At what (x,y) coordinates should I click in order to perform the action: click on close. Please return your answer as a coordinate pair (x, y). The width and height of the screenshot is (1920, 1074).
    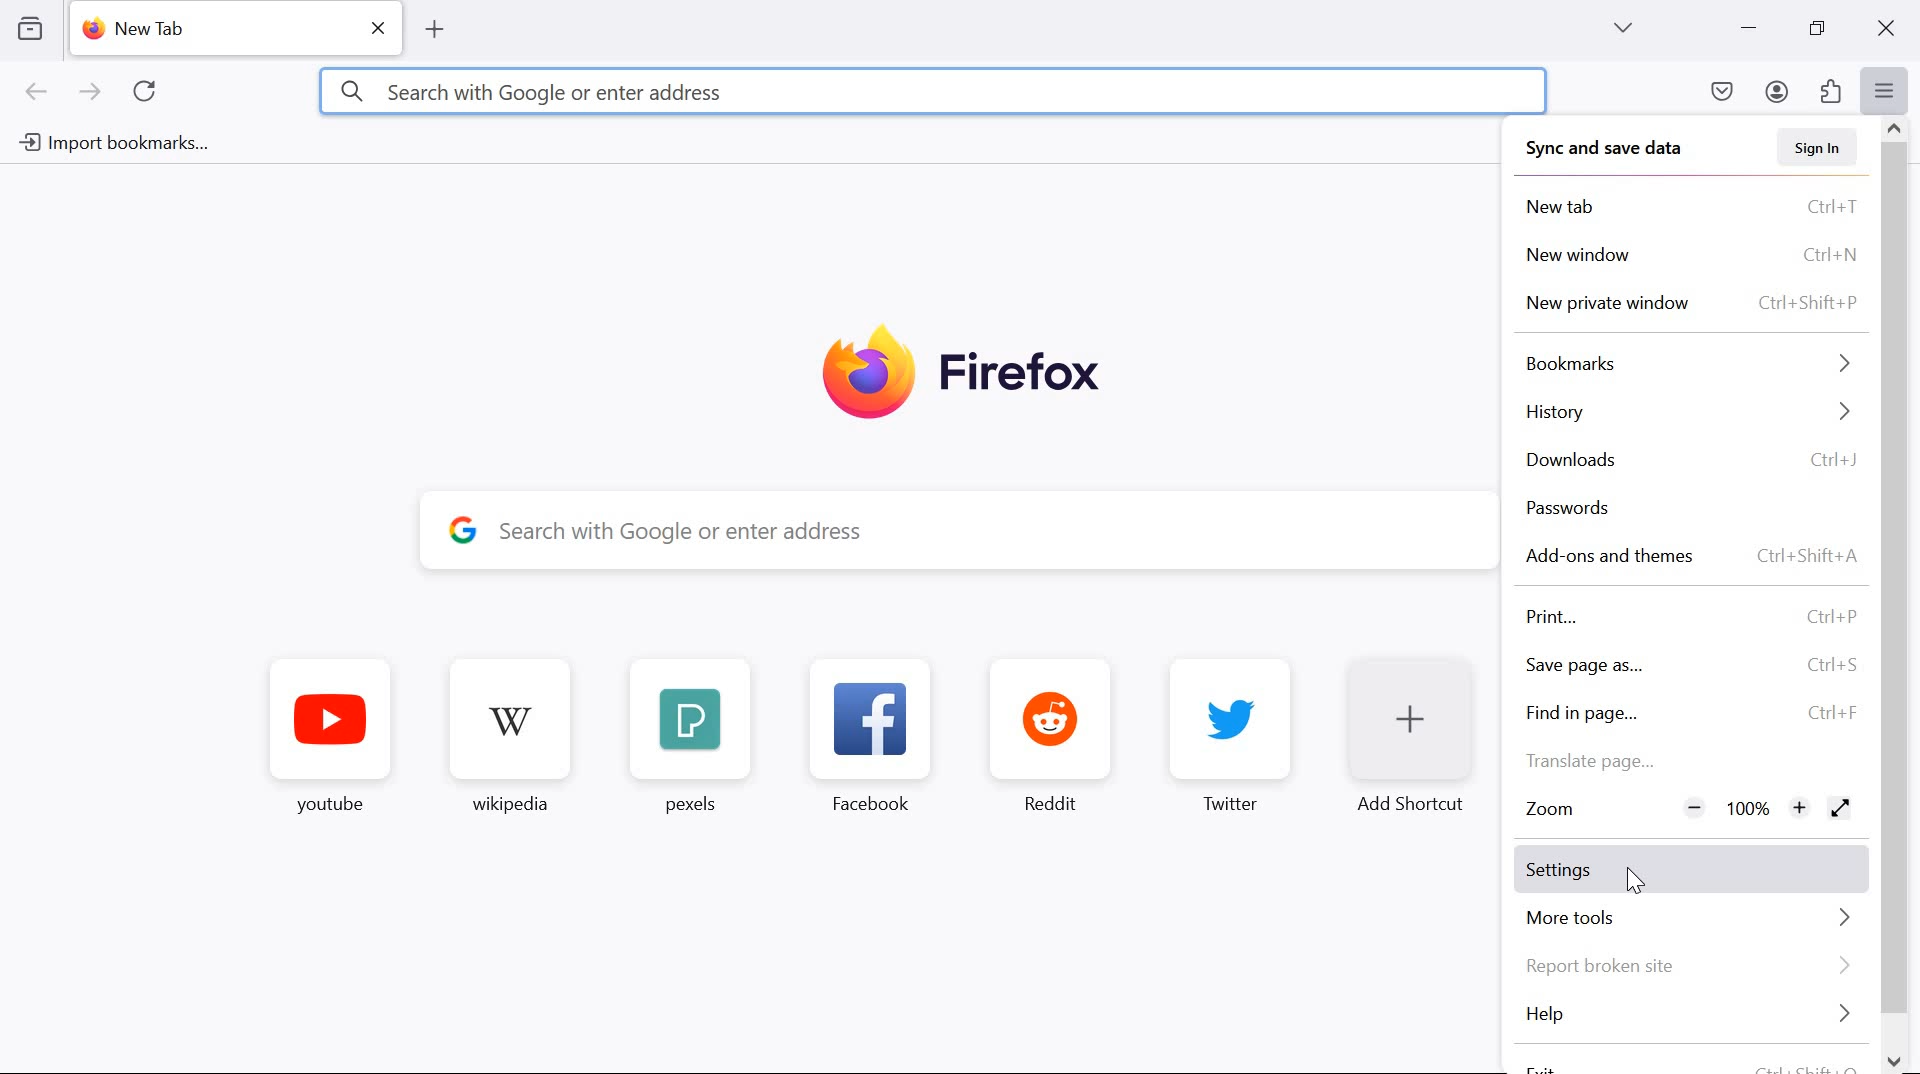
    Looking at the image, I should click on (1890, 27).